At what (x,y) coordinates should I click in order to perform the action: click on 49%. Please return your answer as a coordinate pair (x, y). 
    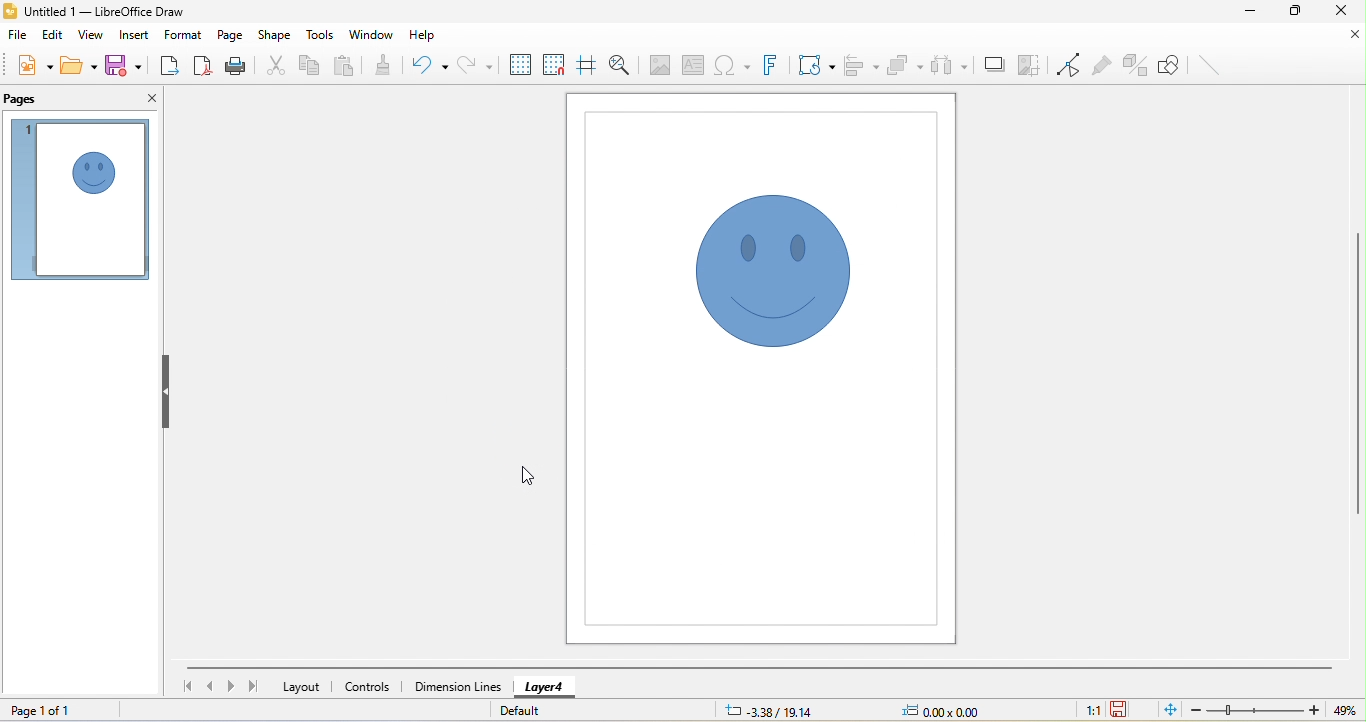
    Looking at the image, I should click on (1344, 710).